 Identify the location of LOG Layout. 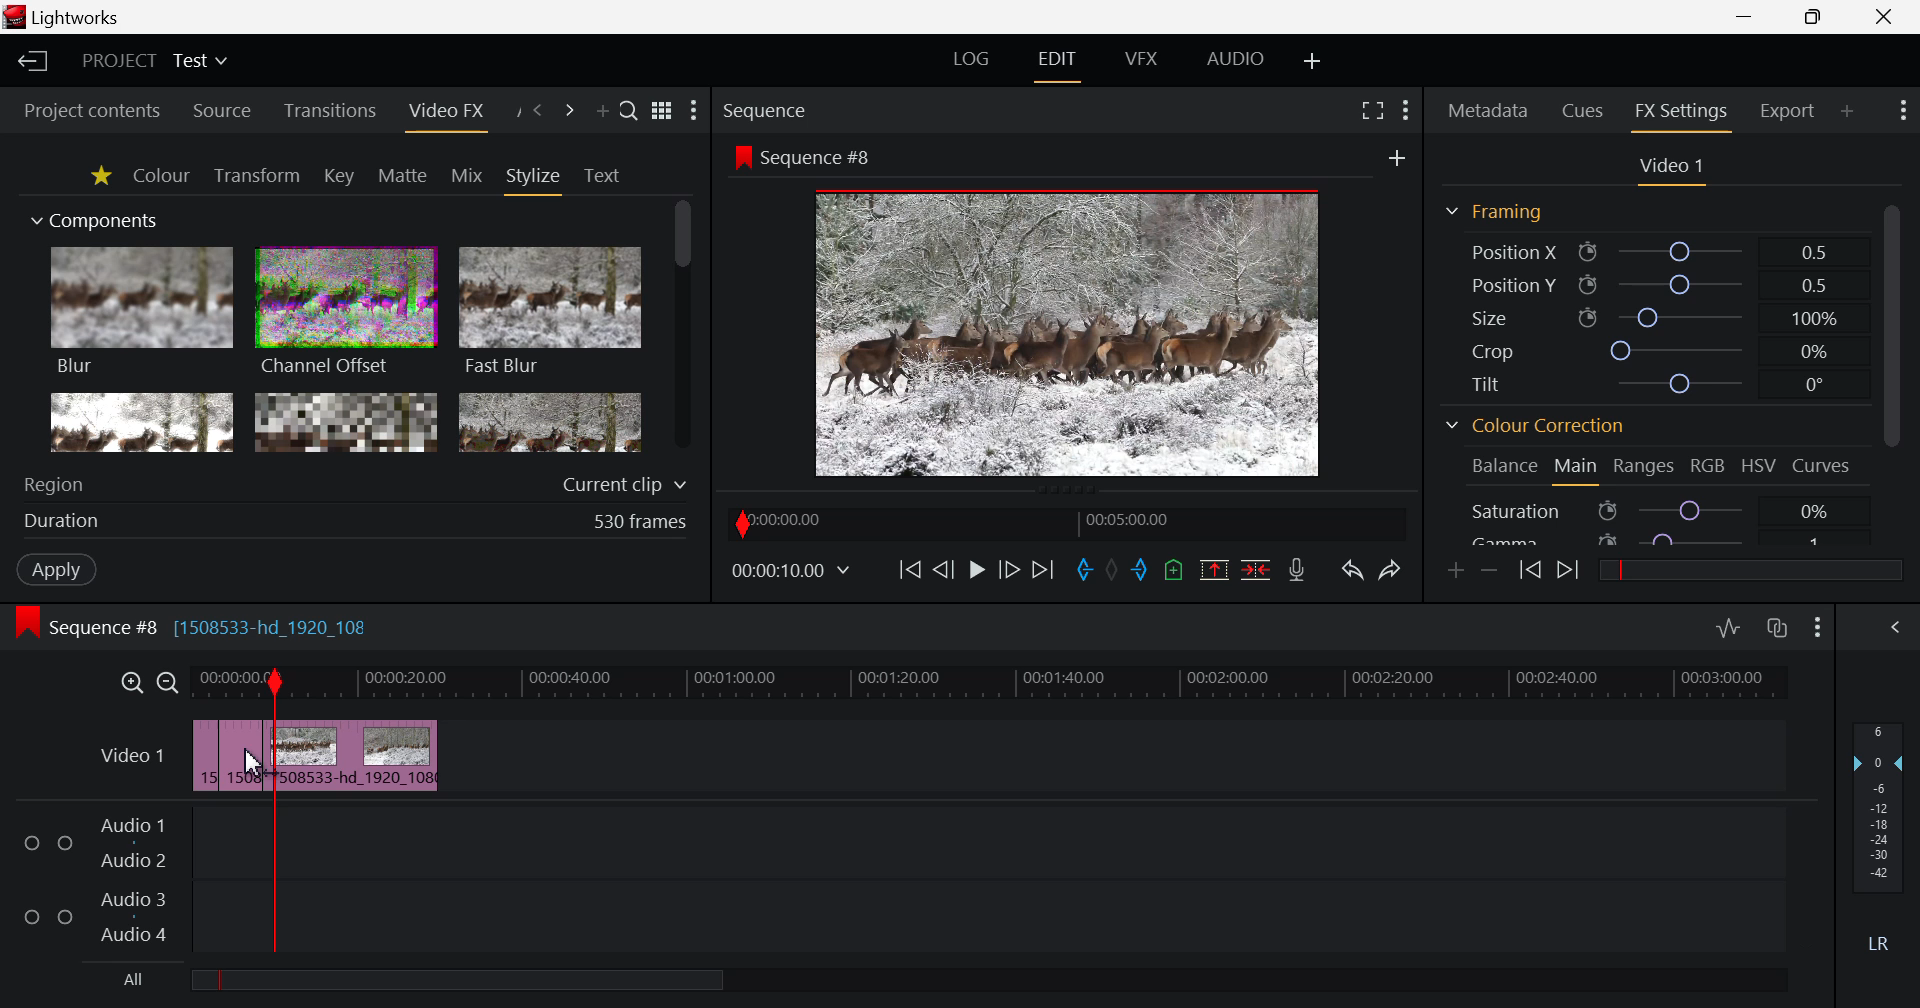
(972, 60).